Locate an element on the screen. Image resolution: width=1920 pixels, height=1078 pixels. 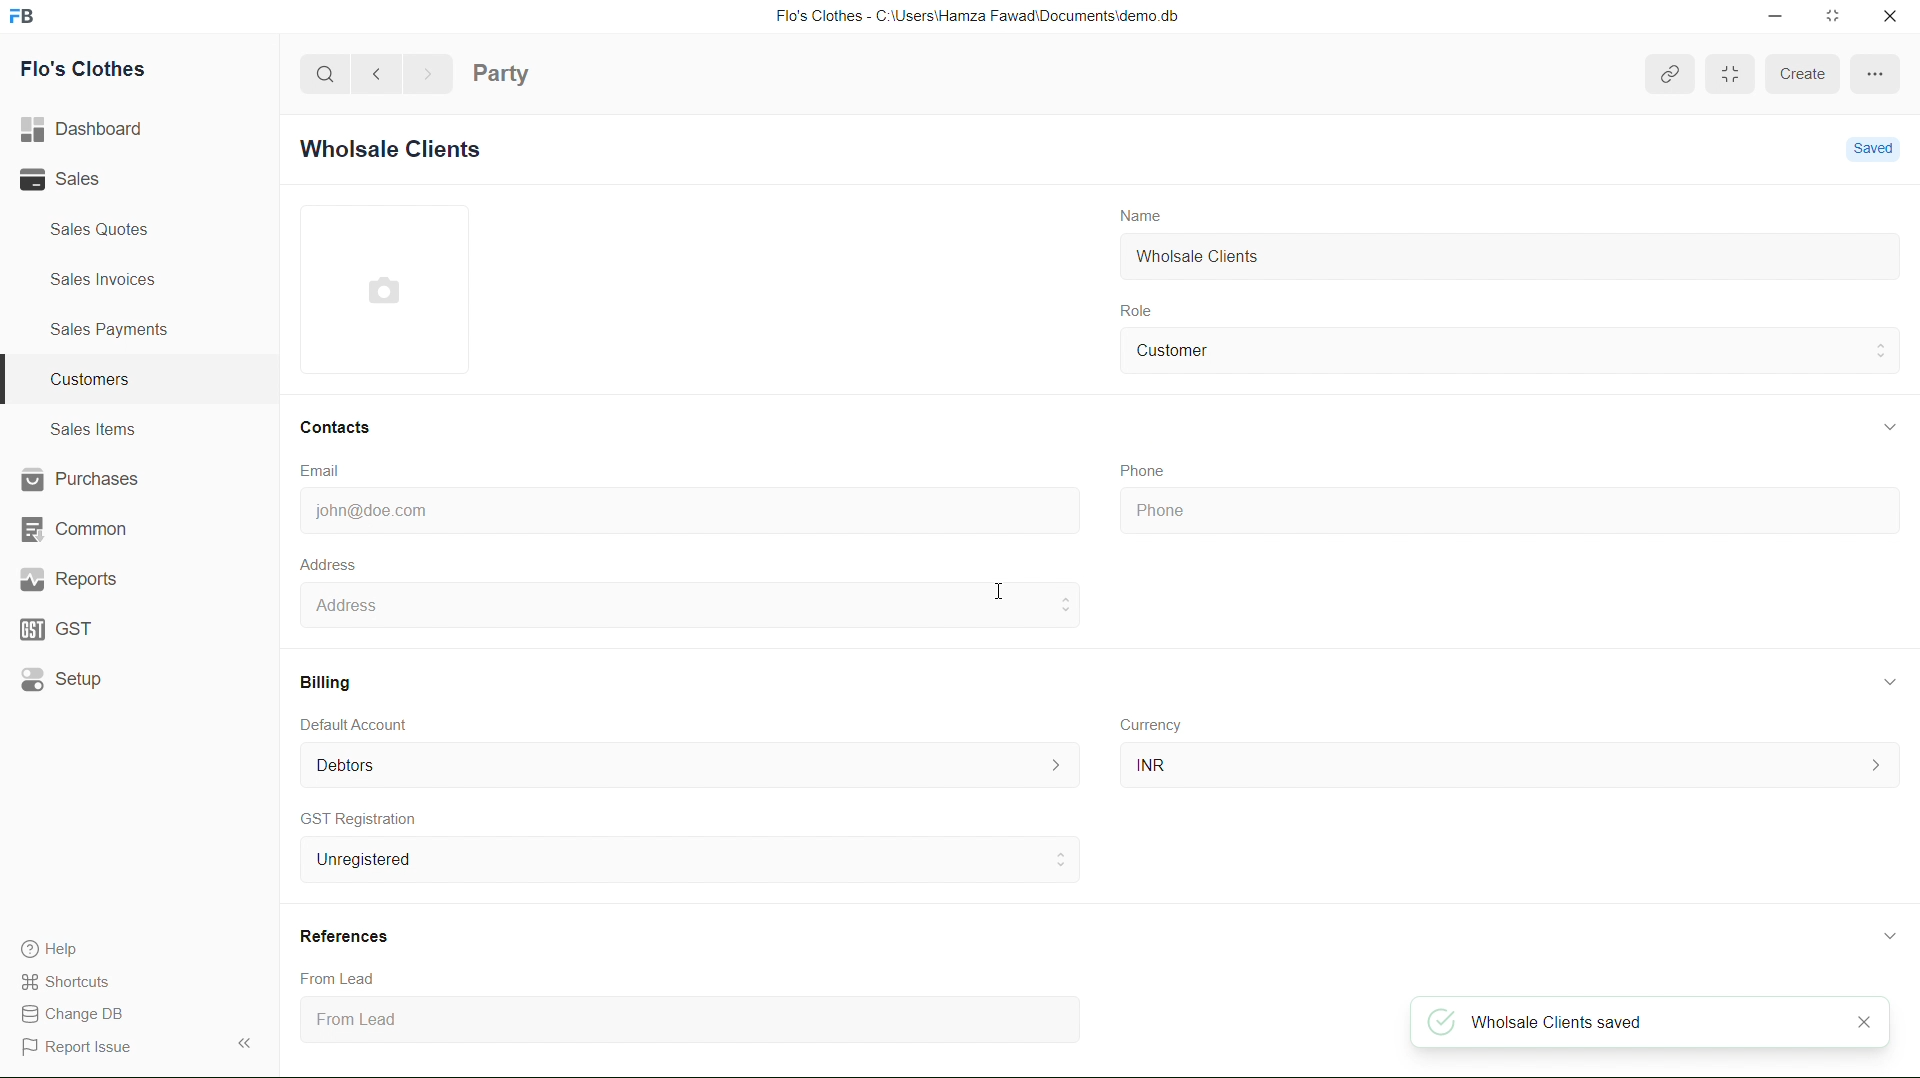
Phone is located at coordinates (1141, 466).